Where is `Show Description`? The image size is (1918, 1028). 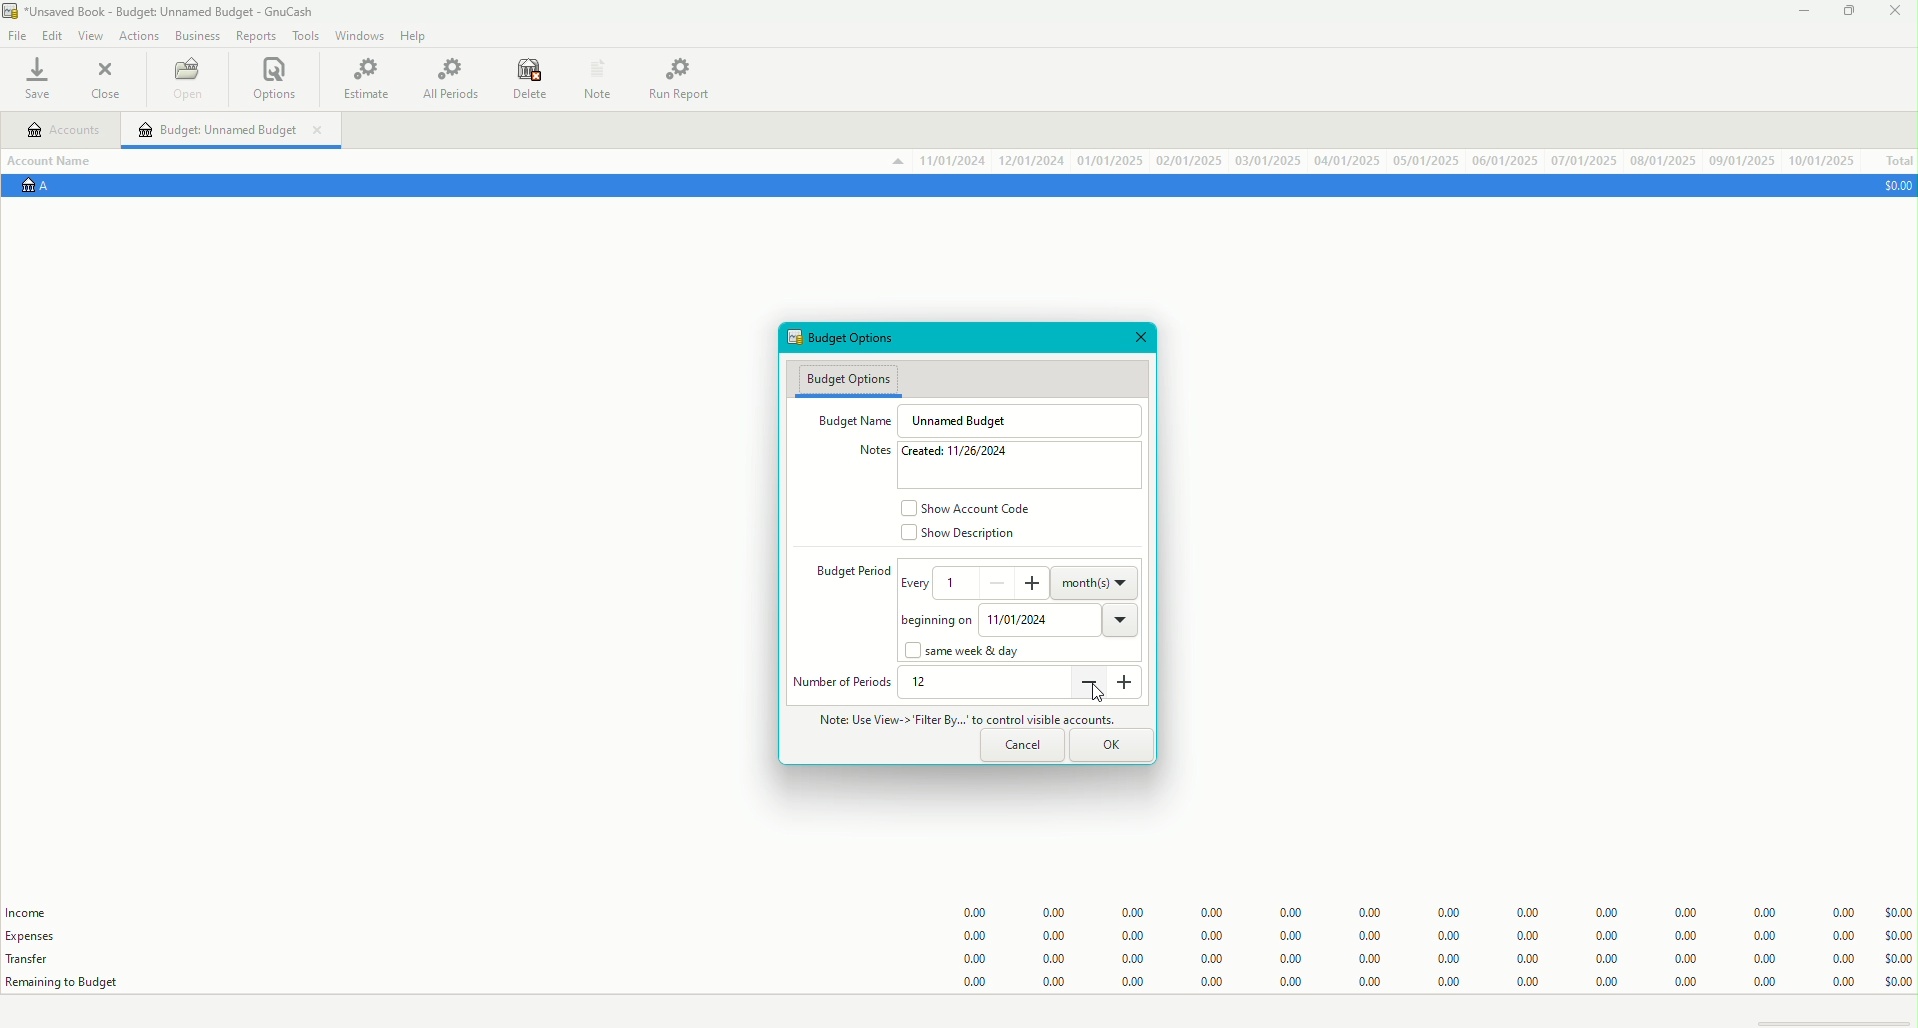
Show Description is located at coordinates (961, 537).